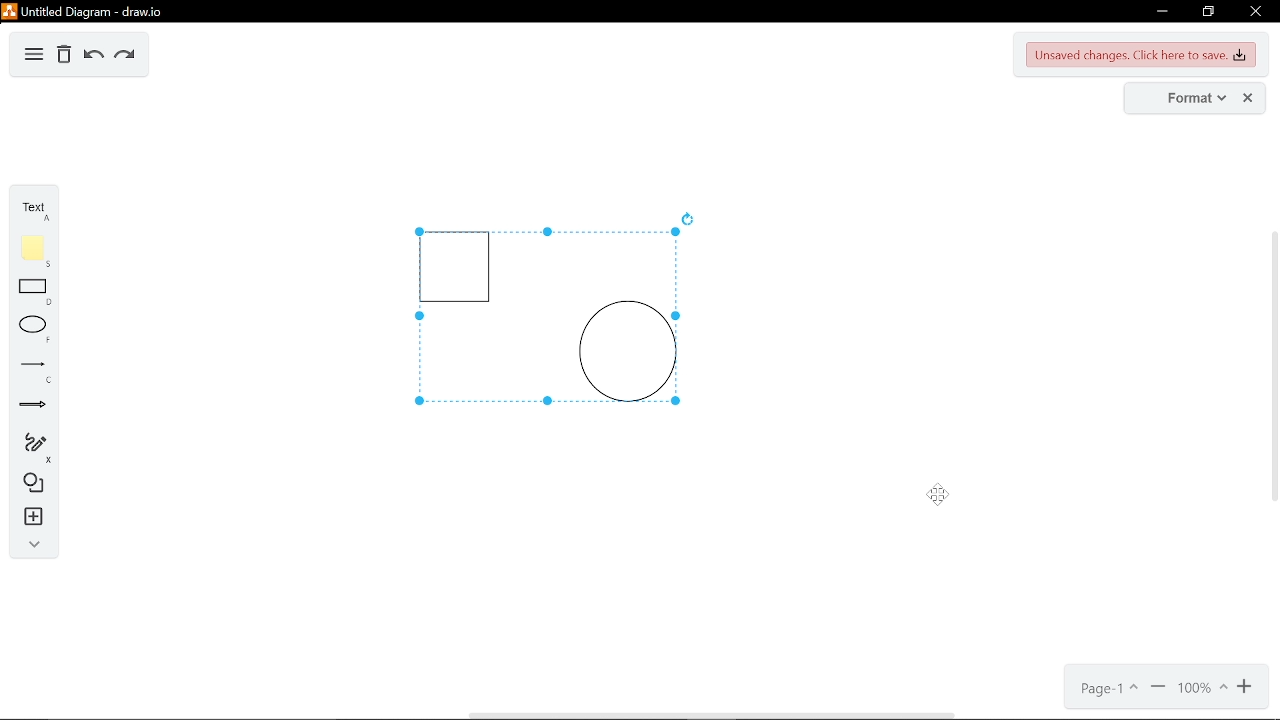 The image size is (1280, 720). Describe the element at coordinates (1210, 12) in the screenshot. I see `restore down` at that location.